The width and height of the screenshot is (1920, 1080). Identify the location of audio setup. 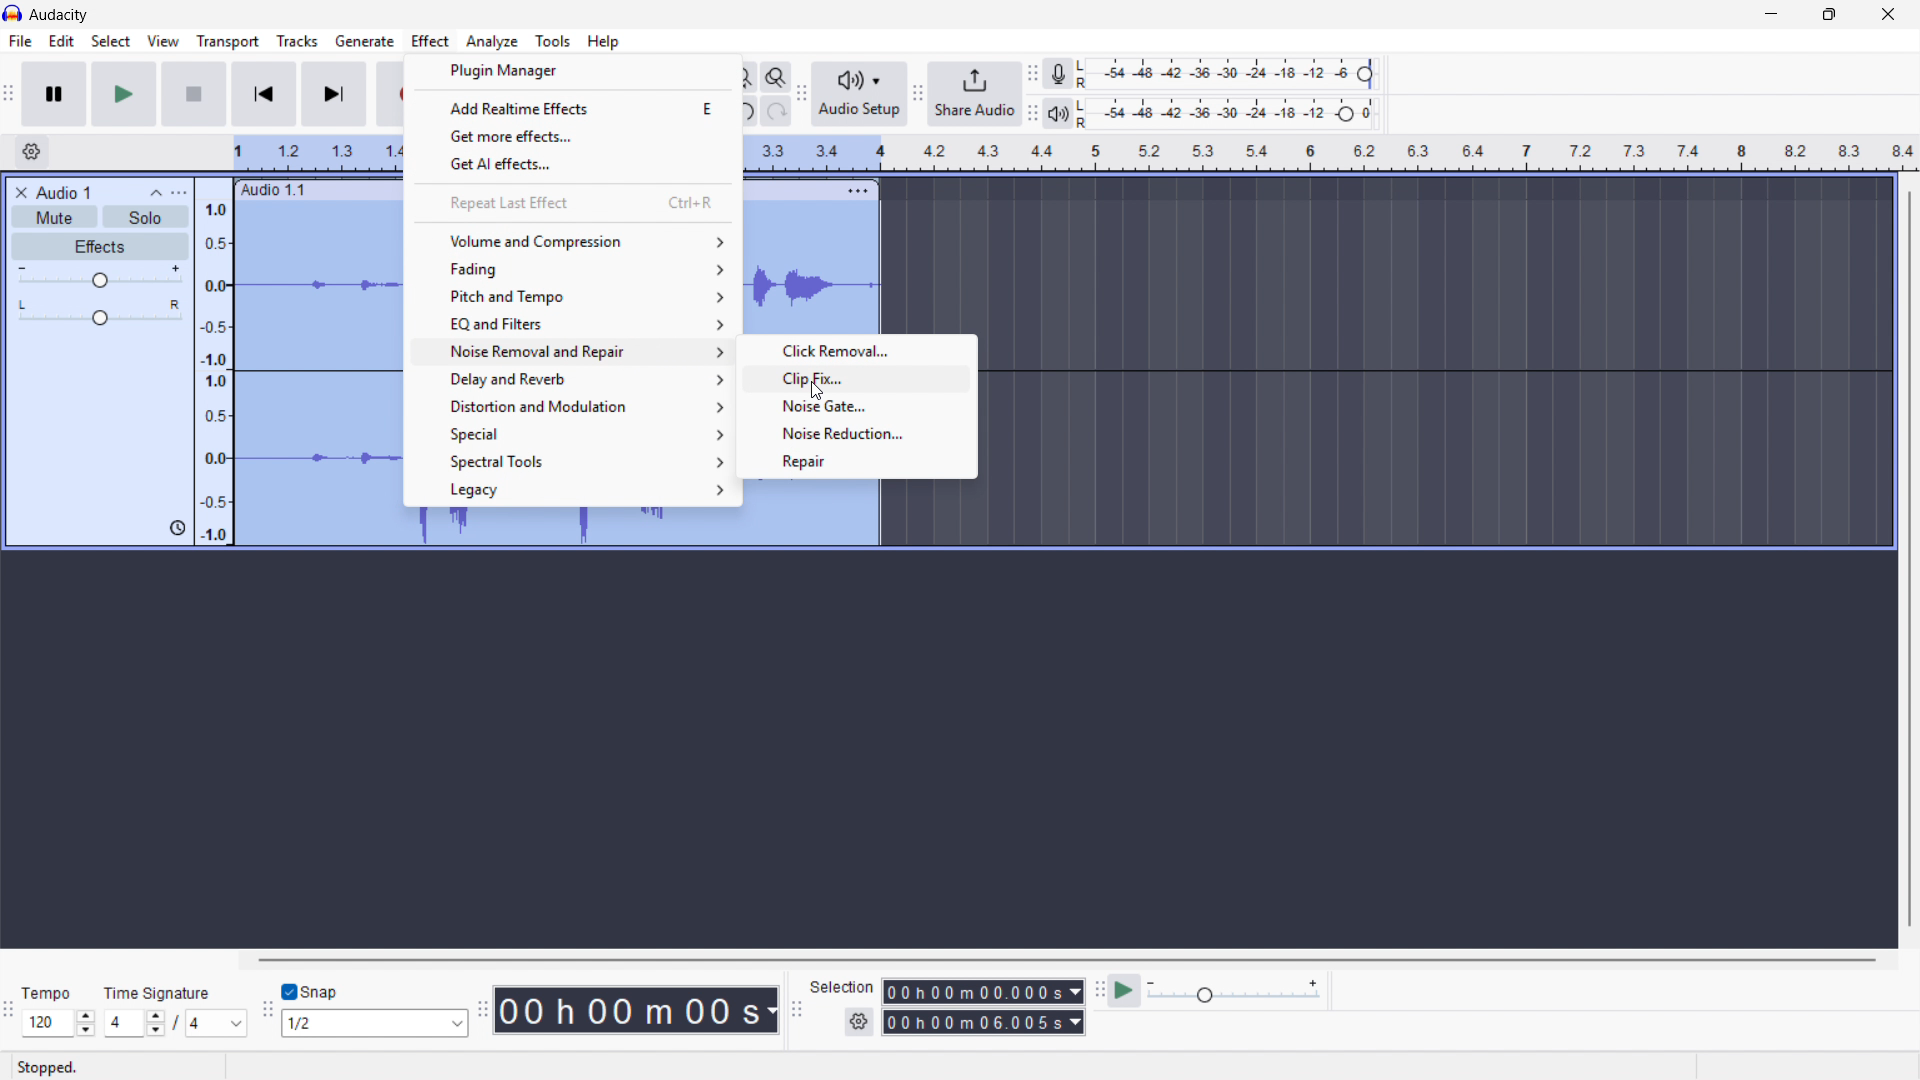
(860, 93).